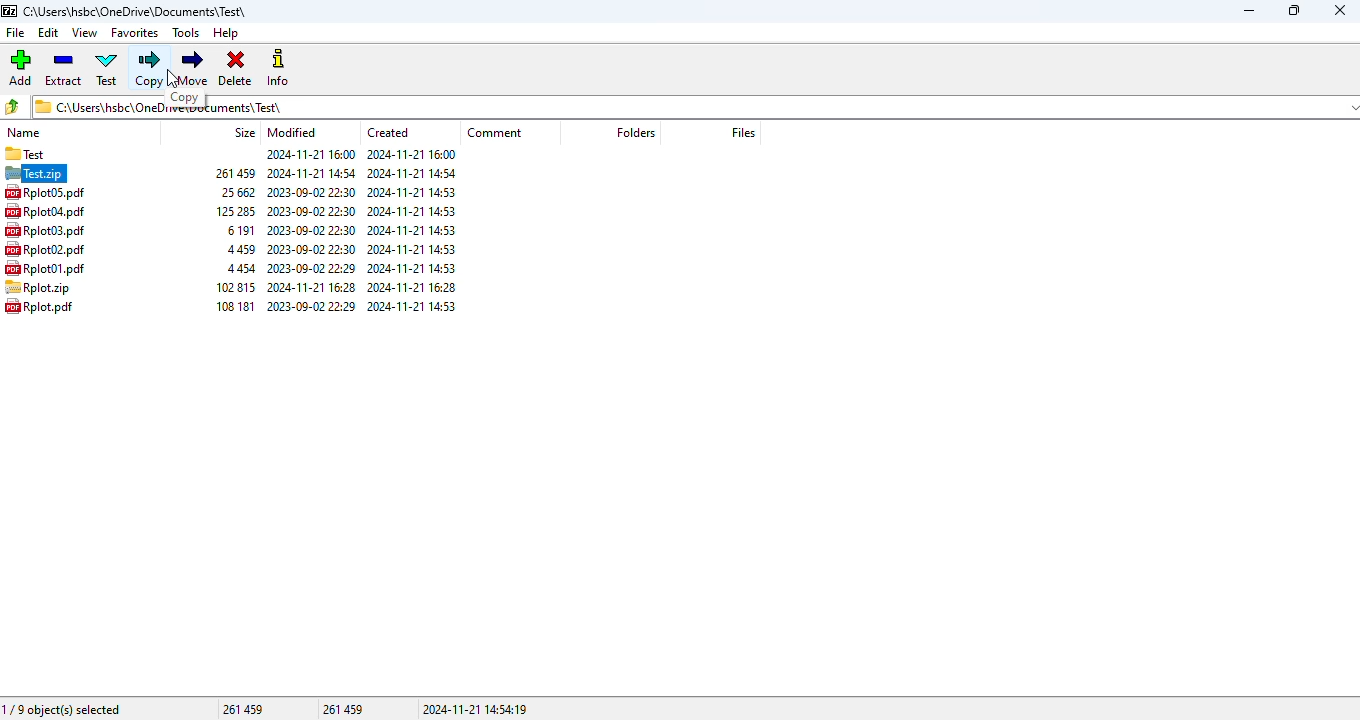 This screenshot has height=720, width=1360. Describe the element at coordinates (225, 33) in the screenshot. I see `help` at that location.